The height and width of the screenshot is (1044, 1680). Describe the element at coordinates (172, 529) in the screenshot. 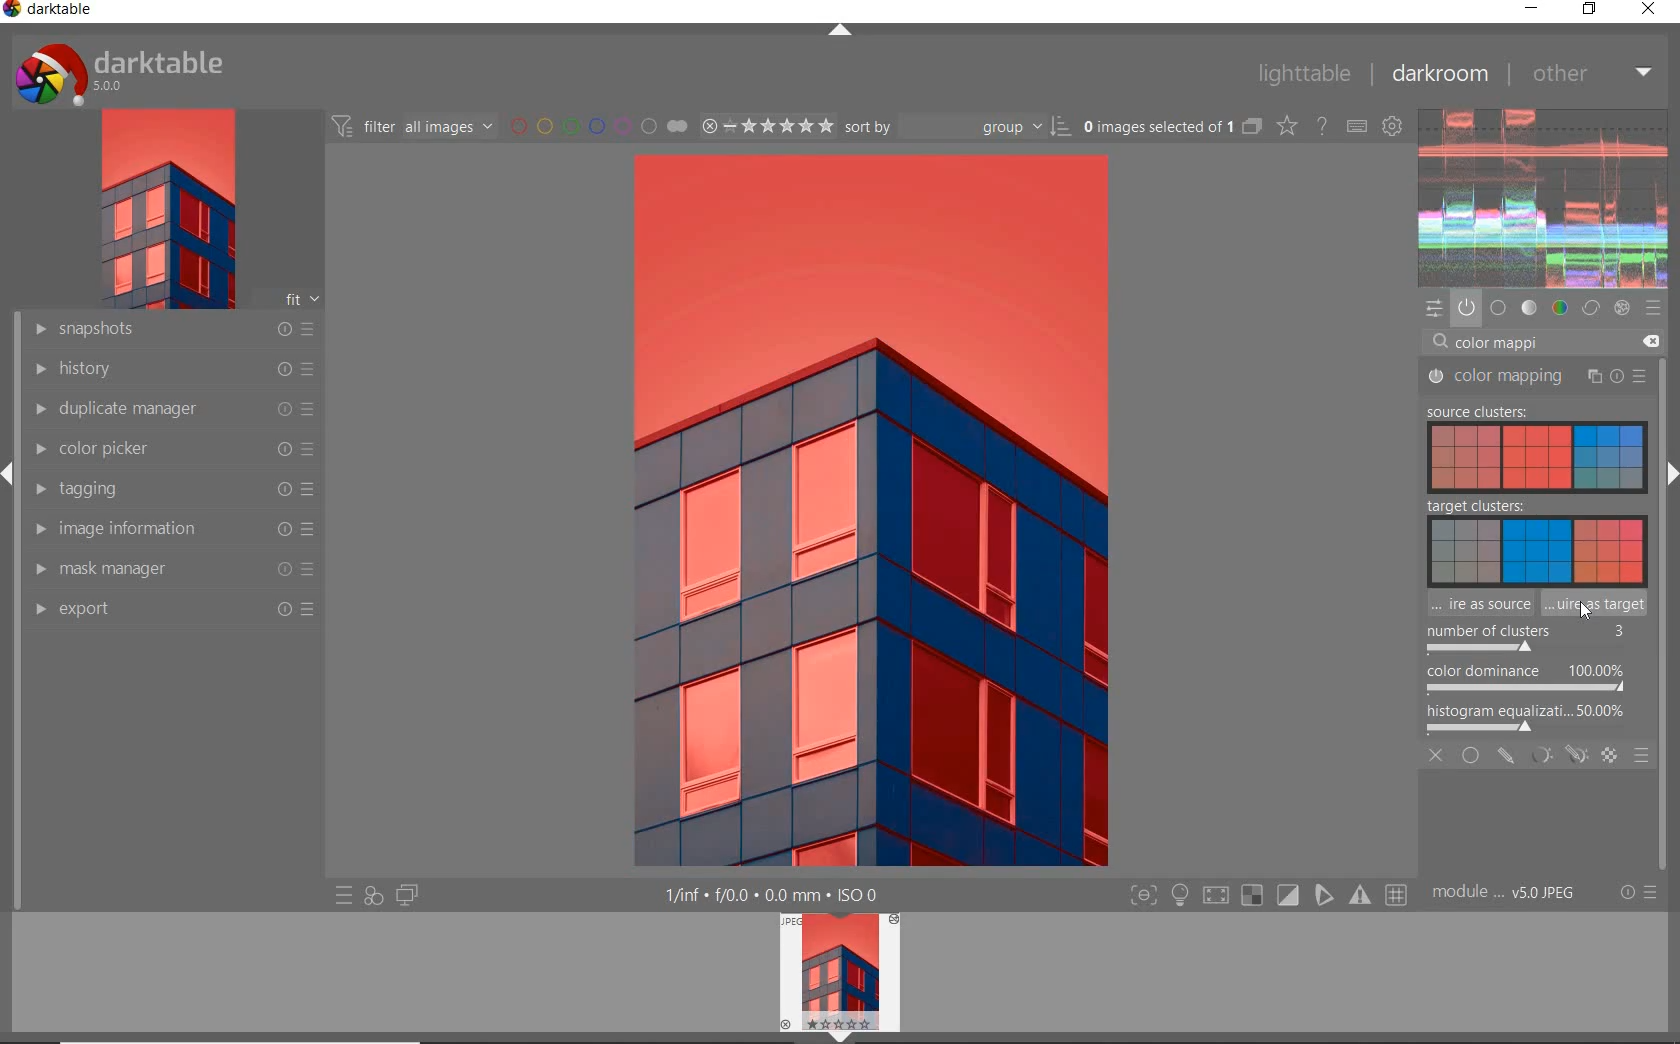

I see `image information` at that location.